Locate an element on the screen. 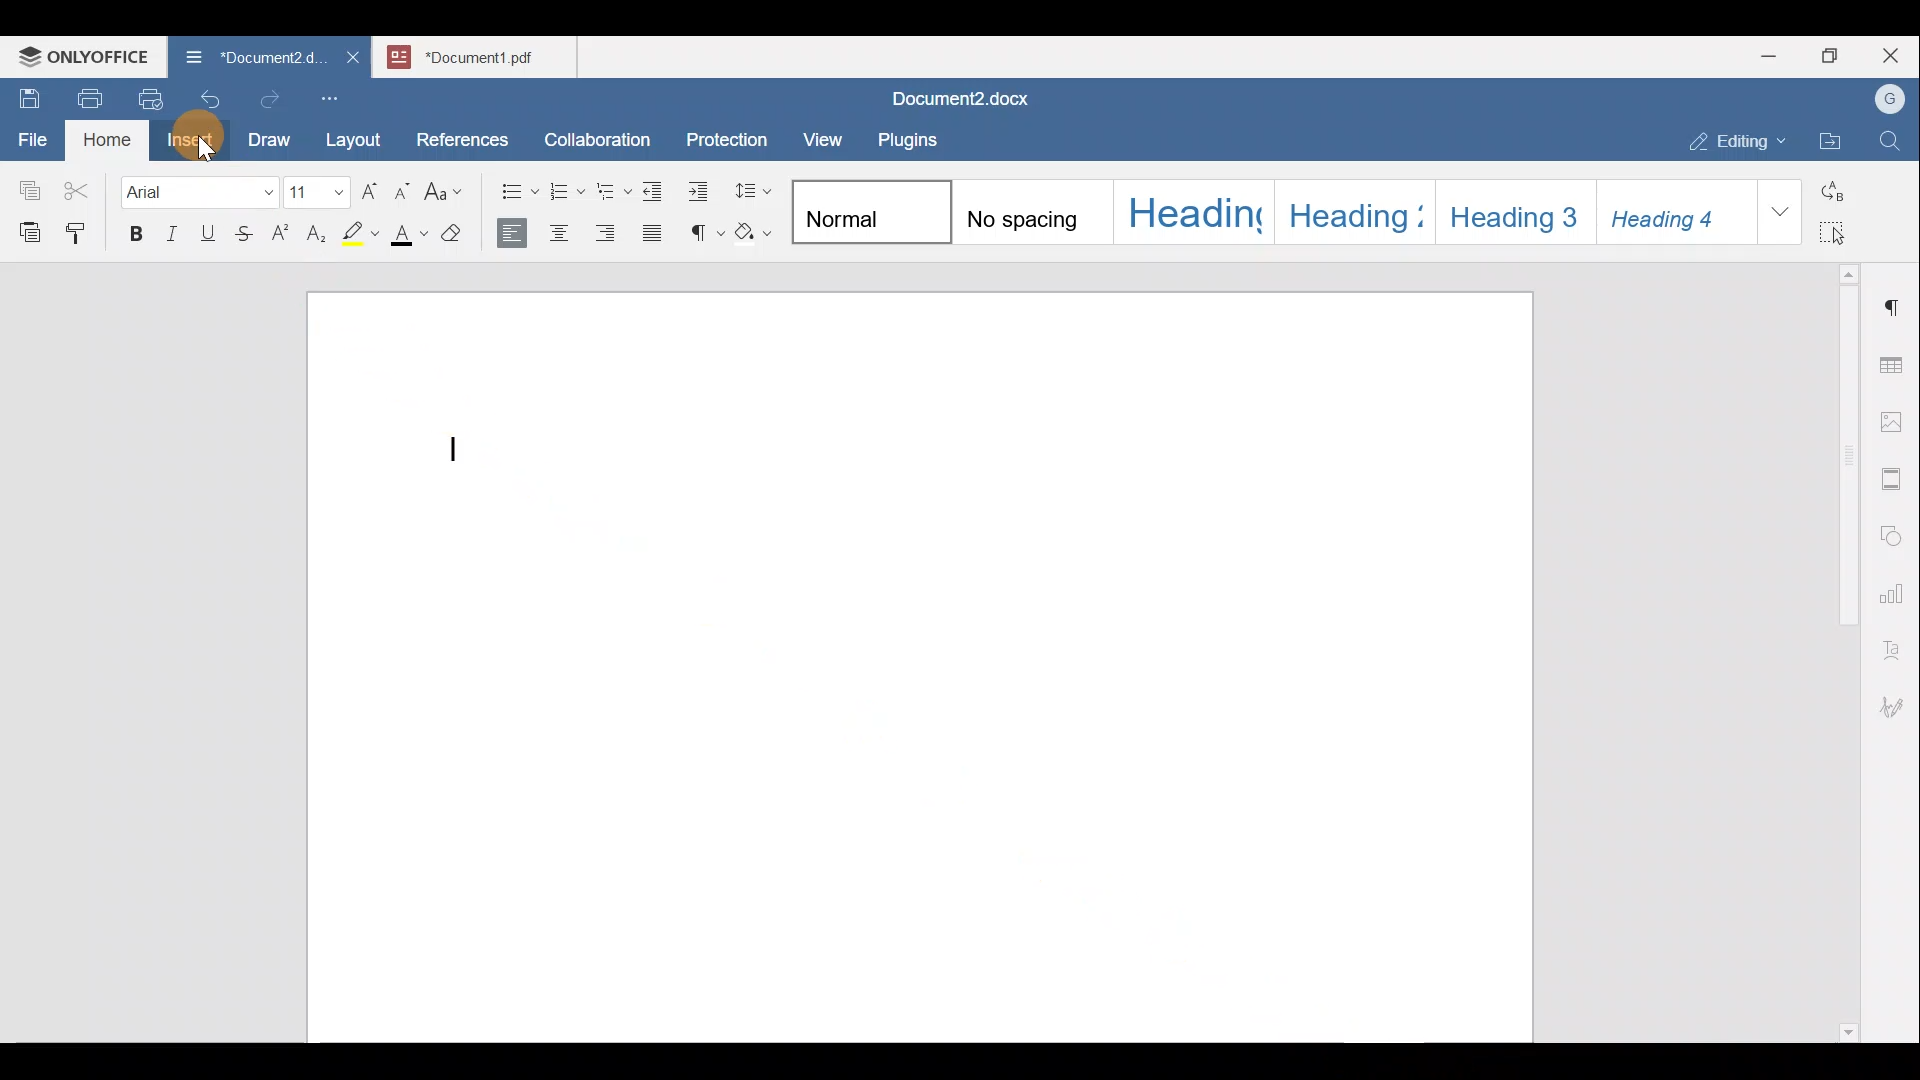 The image size is (1920, 1080). Align center is located at coordinates (560, 231).